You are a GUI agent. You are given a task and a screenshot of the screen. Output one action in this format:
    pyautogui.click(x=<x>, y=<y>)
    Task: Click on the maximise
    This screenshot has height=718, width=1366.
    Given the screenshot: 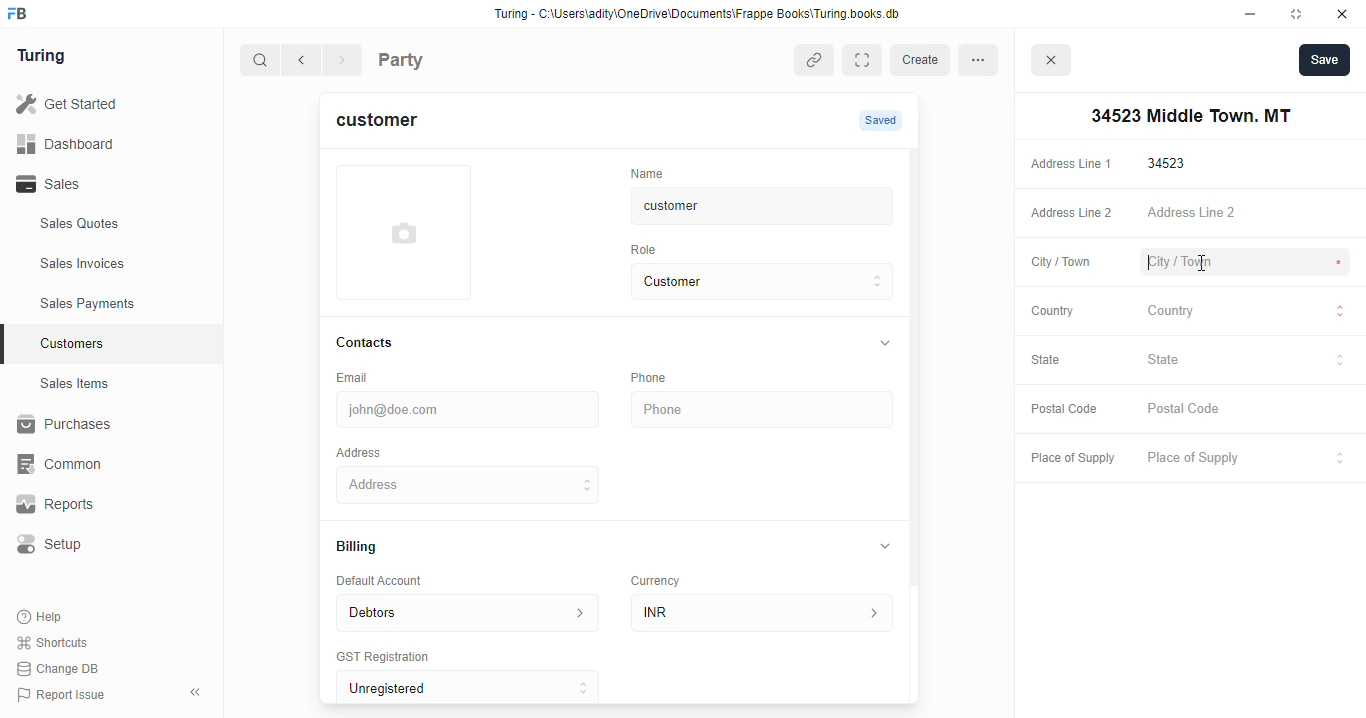 What is the action you would take?
    pyautogui.click(x=1300, y=14)
    